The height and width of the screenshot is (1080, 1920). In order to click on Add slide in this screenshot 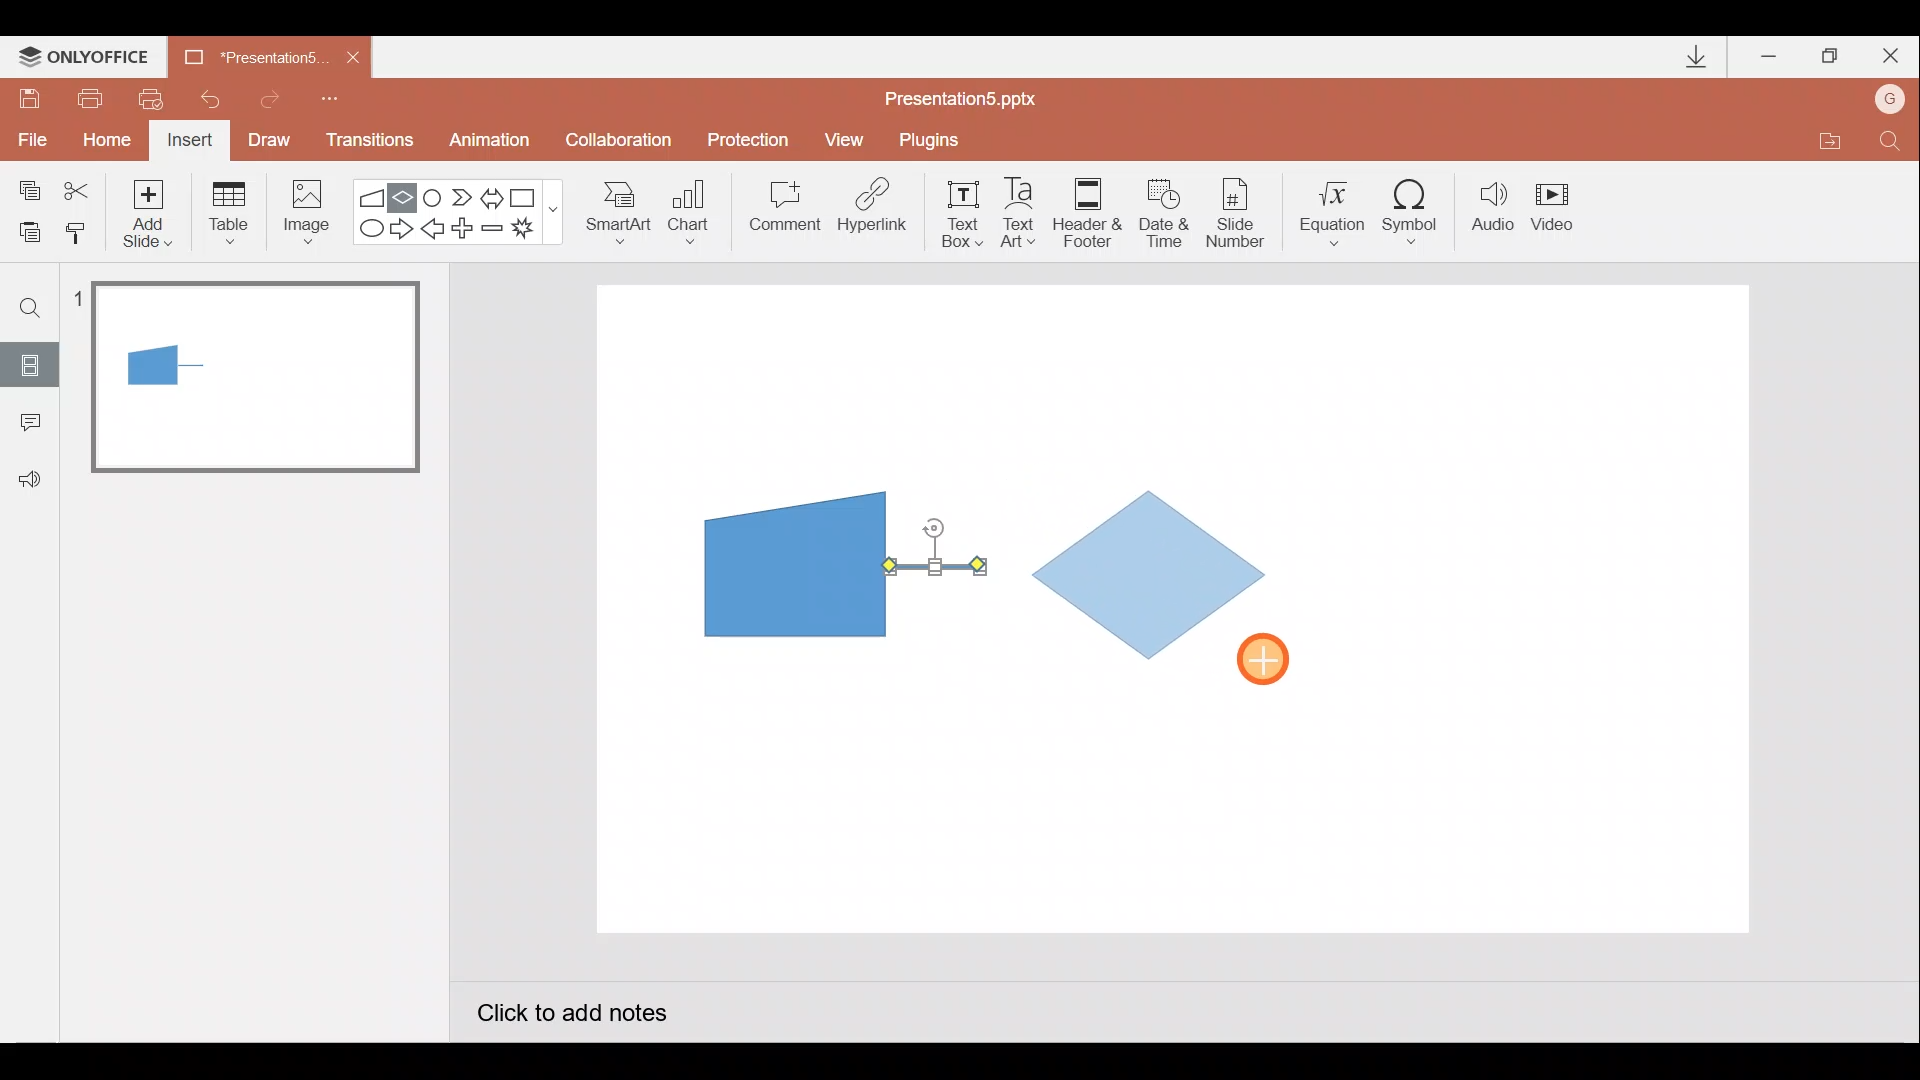, I will do `click(152, 209)`.